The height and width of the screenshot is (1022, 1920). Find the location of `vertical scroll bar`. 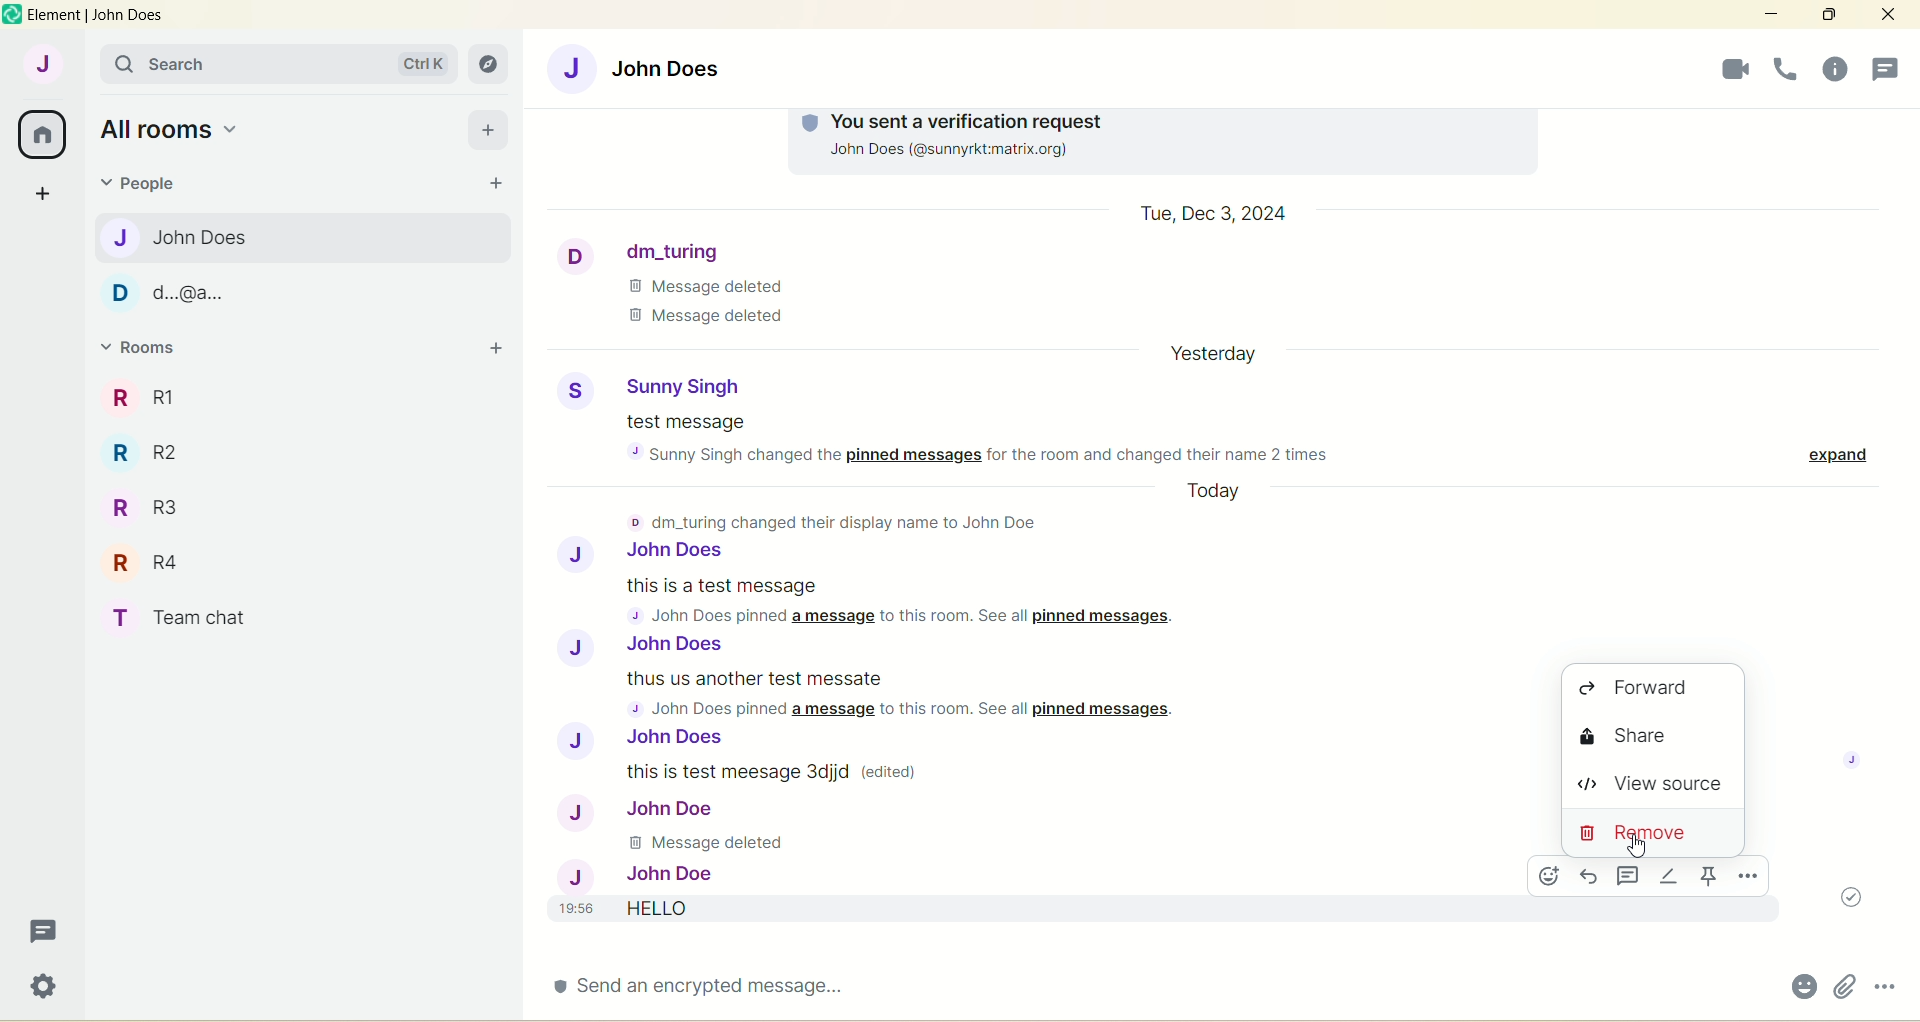

vertical scroll bar is located at coordinates (1908, 531).